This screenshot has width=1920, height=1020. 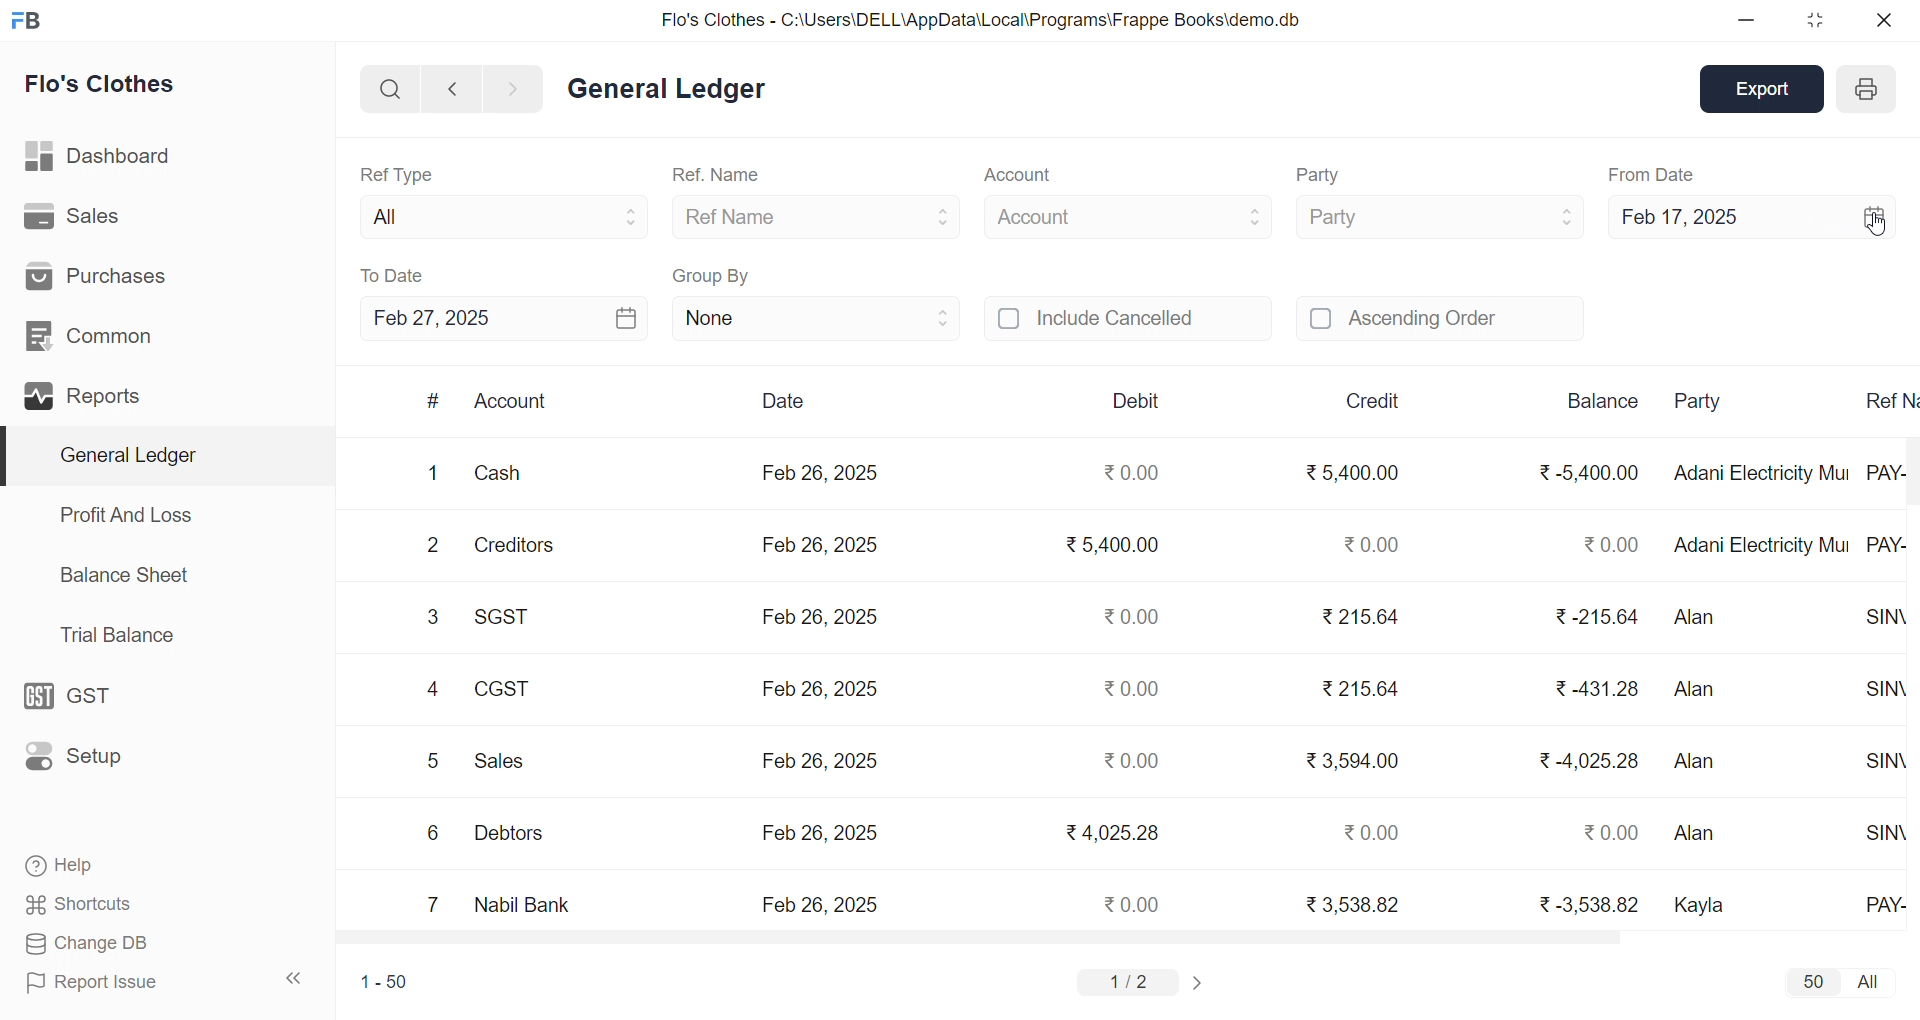 What do you see at coordinates (818, 216) in the screenshot?
I see `Ref Name` at bounding box center [818, 216].